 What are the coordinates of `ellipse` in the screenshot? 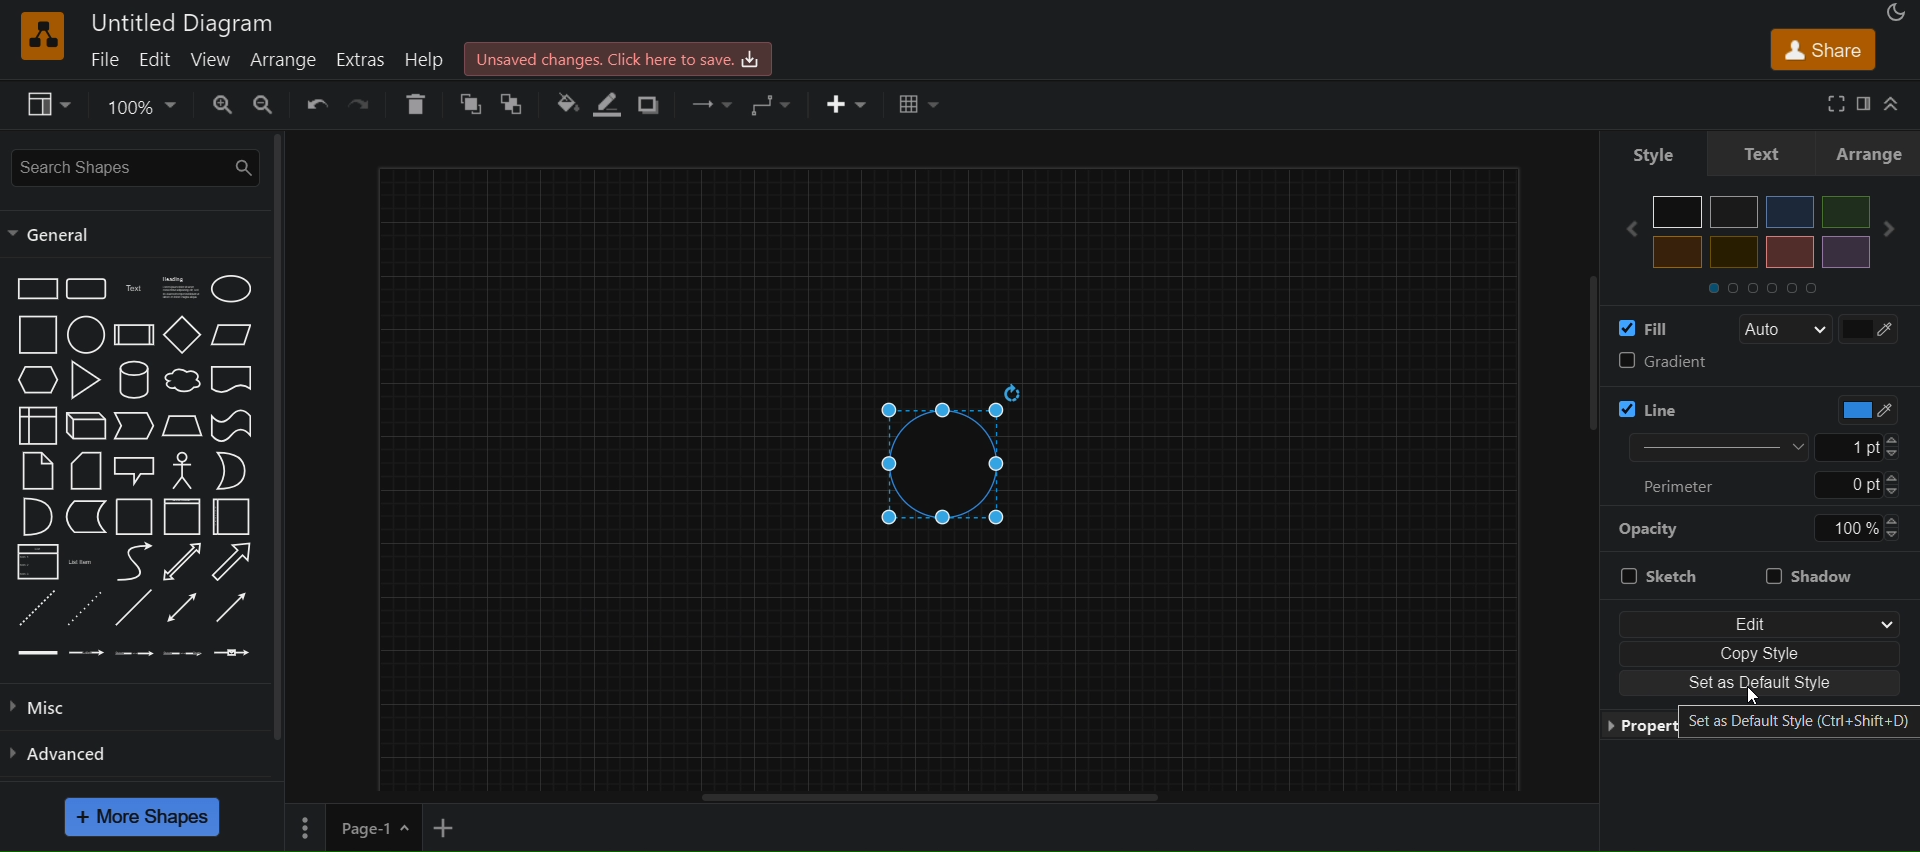 It's located at (235, 288).